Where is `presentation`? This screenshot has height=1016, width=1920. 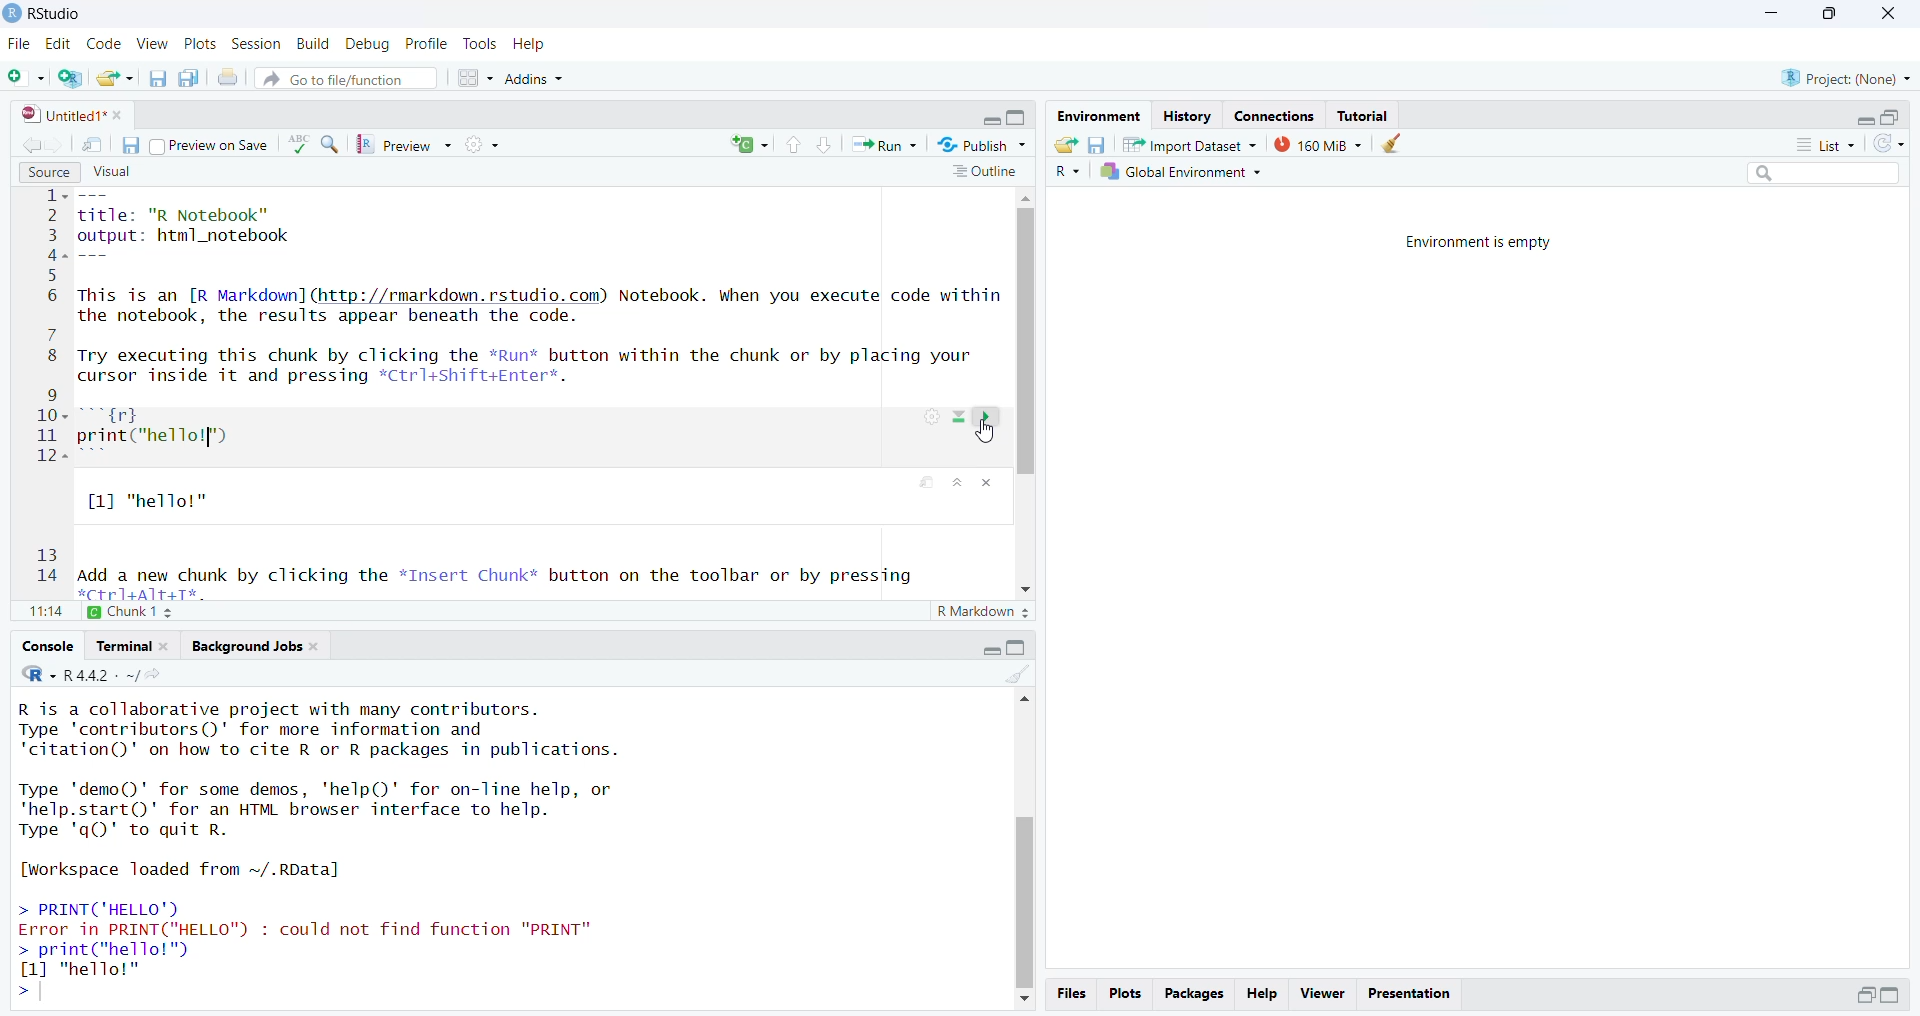
presentation is located at coordinates (1409, 992).